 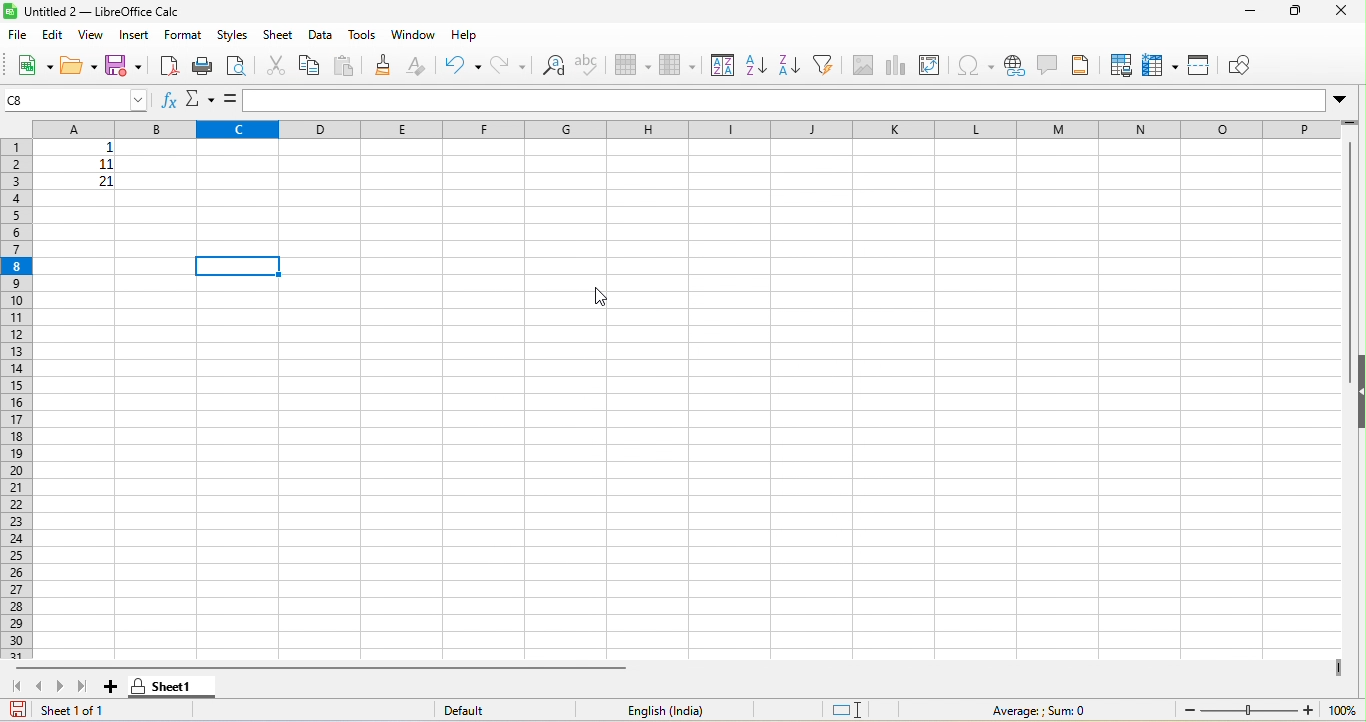 I want to click on function wizard, so click(x=169, y=102).